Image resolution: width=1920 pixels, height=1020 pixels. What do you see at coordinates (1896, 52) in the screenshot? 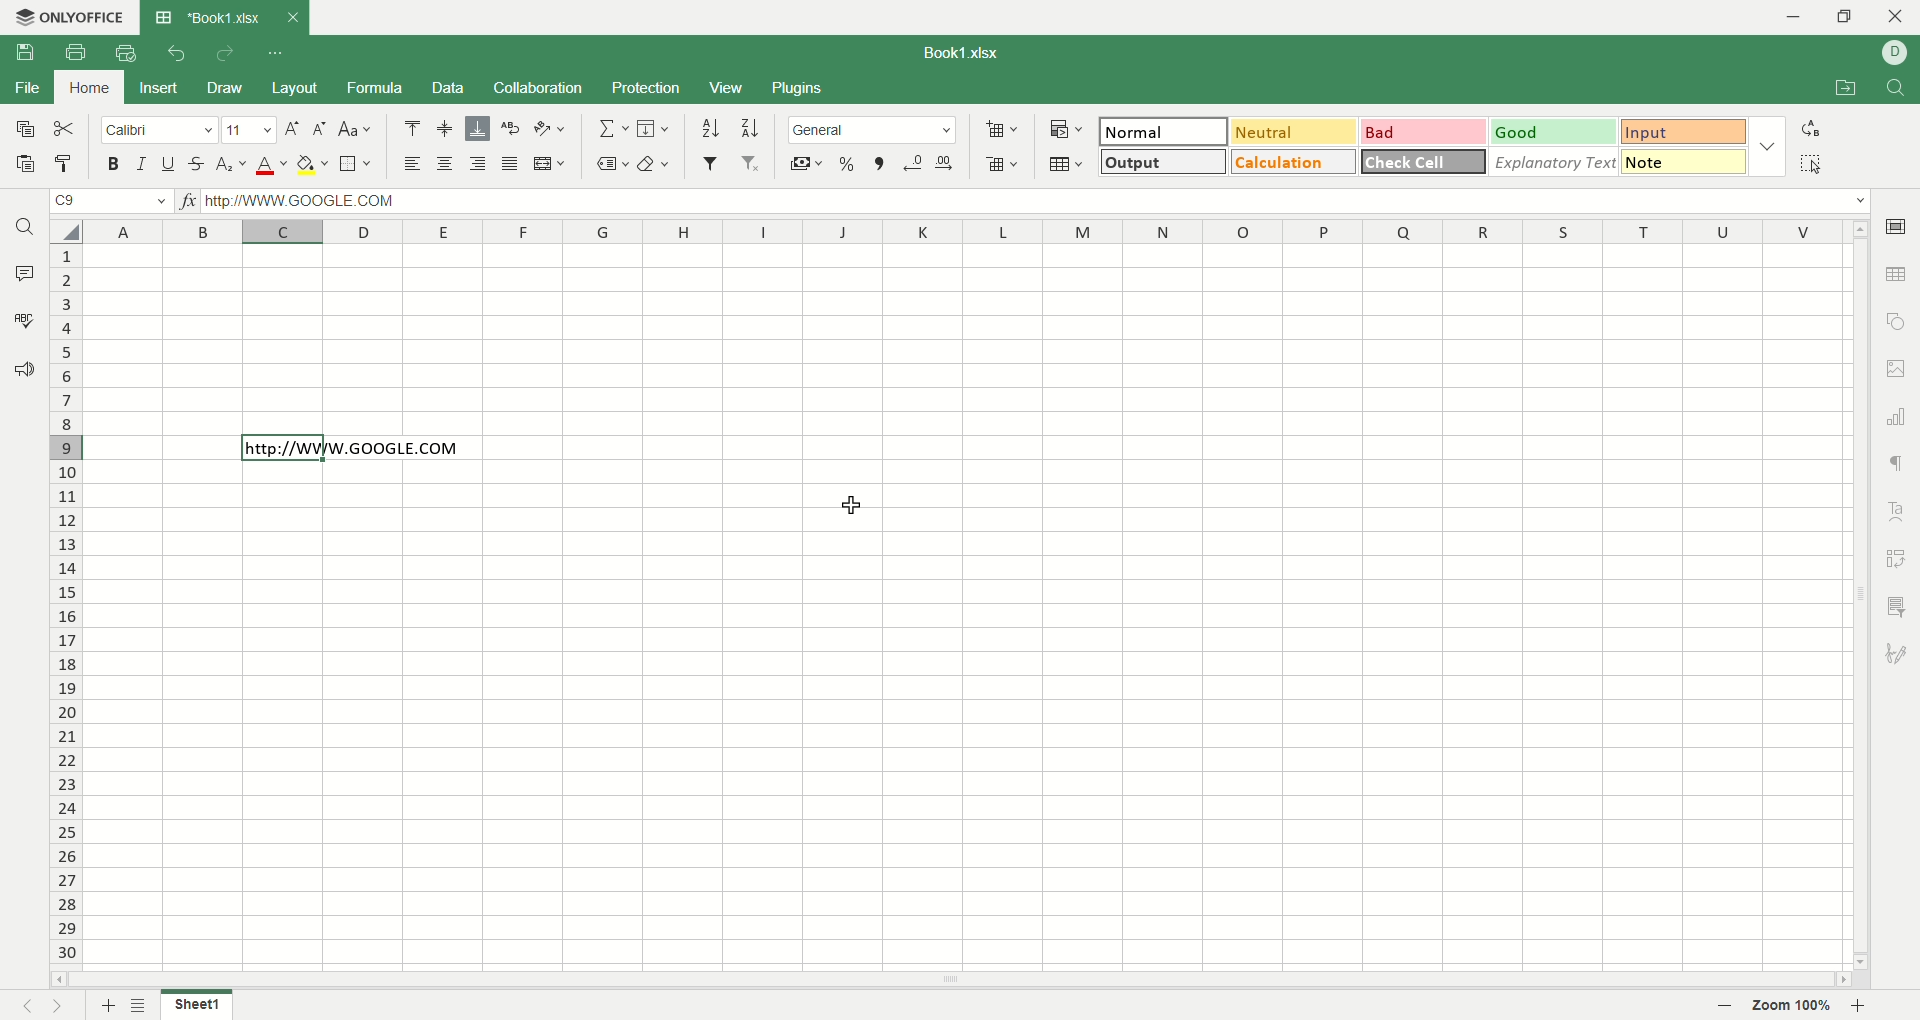
I see `username` at bounding box center [1896, 52].